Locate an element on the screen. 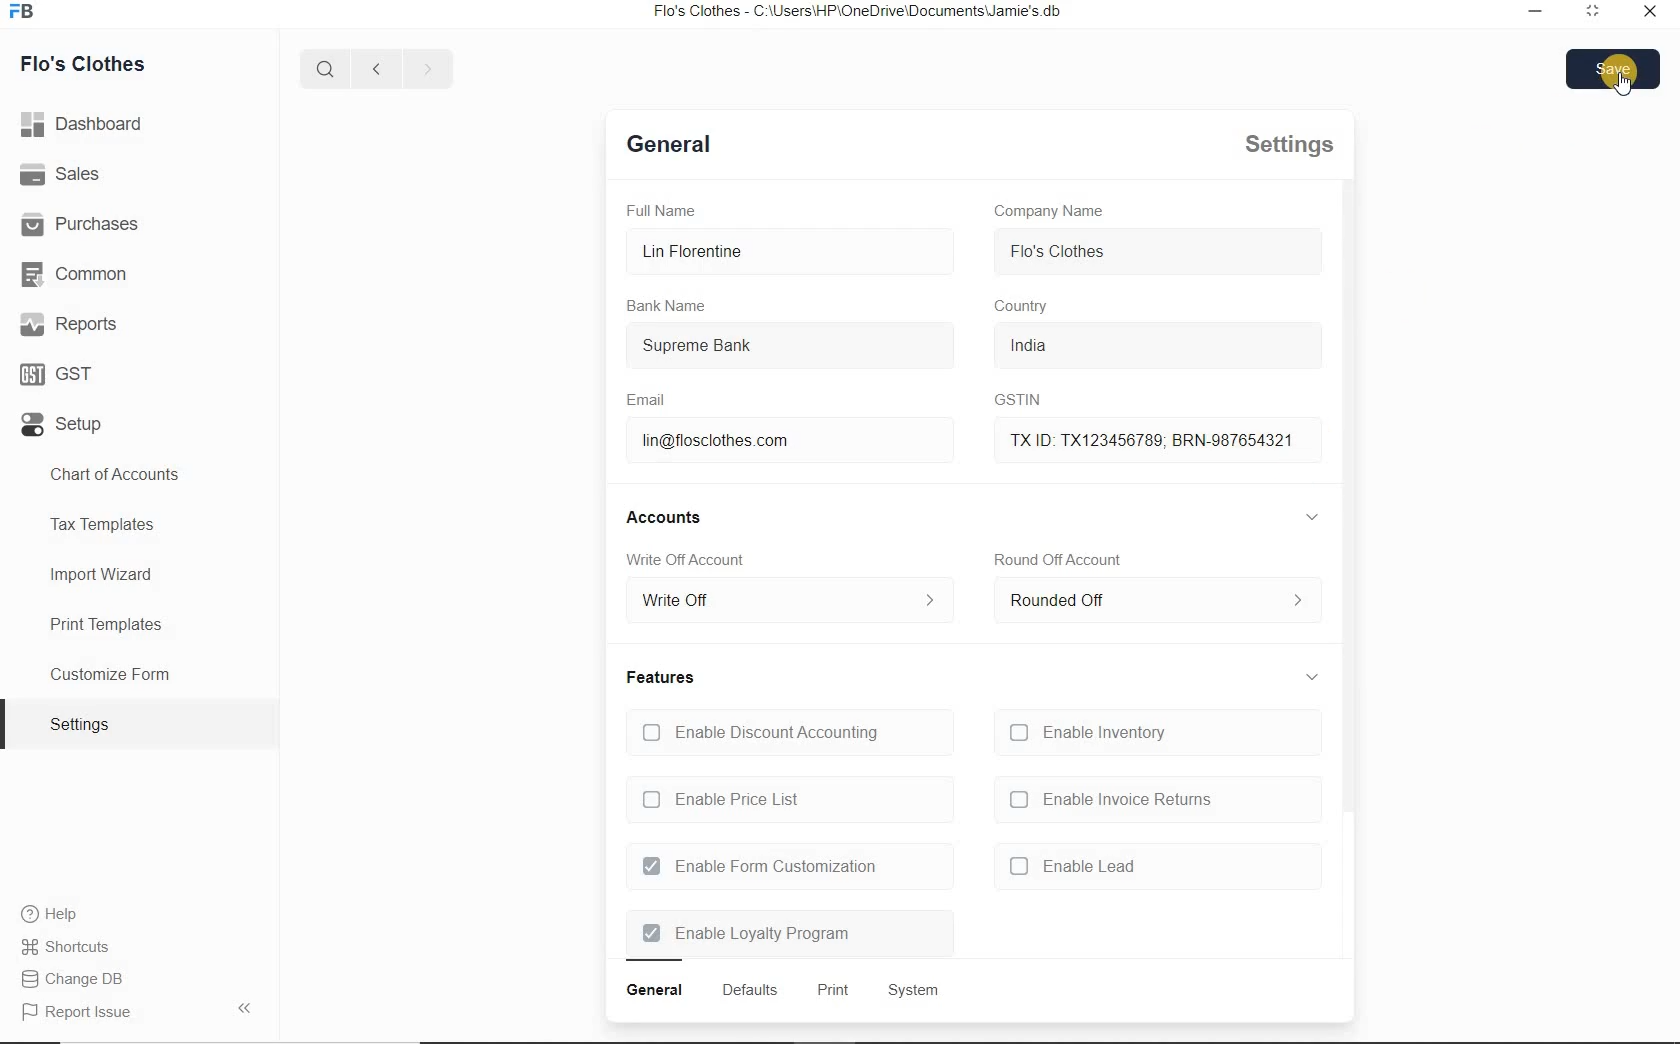 The height and width of the screenshot is (1044, 1680). round off account is located at coordinates (1058, 559).